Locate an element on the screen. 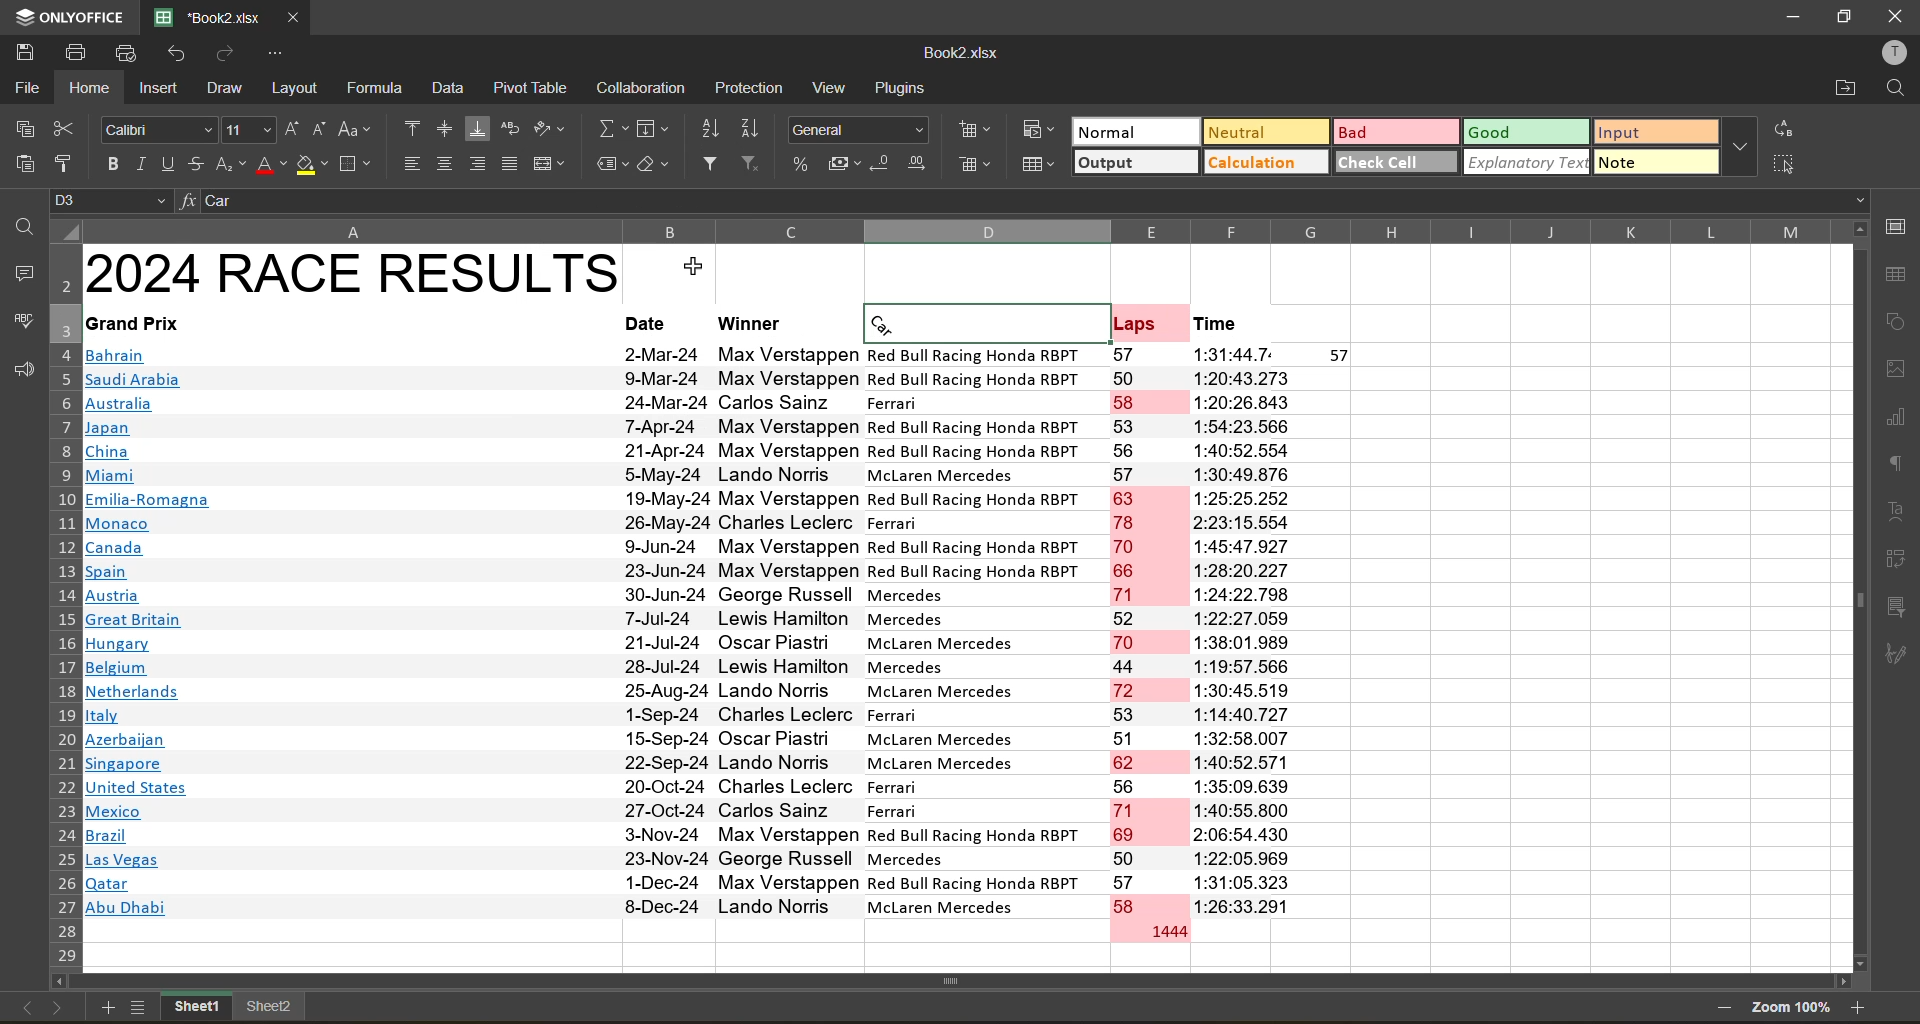  insert is located at coordinates (157, 86).